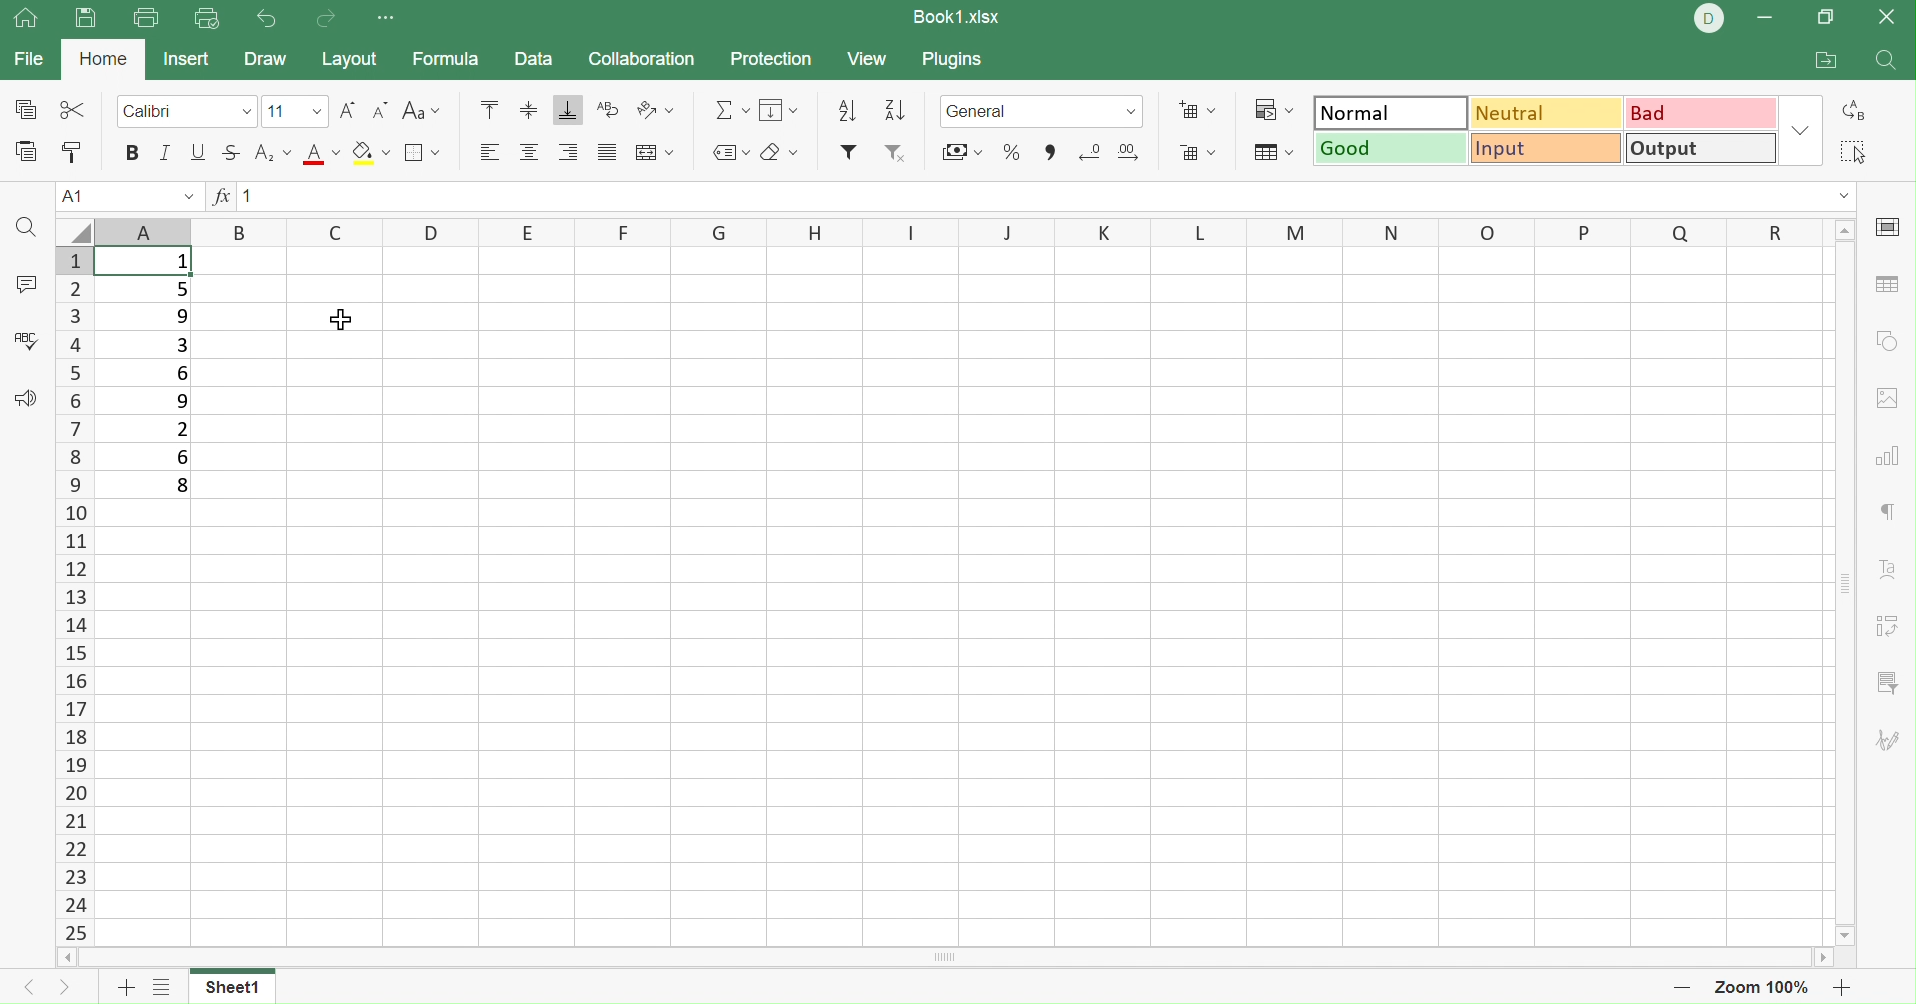 This screenshot has height=1004, width=1916. What do you see at coordinates (1387, 152) in the screenshot?
I see `Good` at bounding box center [1387, 152].